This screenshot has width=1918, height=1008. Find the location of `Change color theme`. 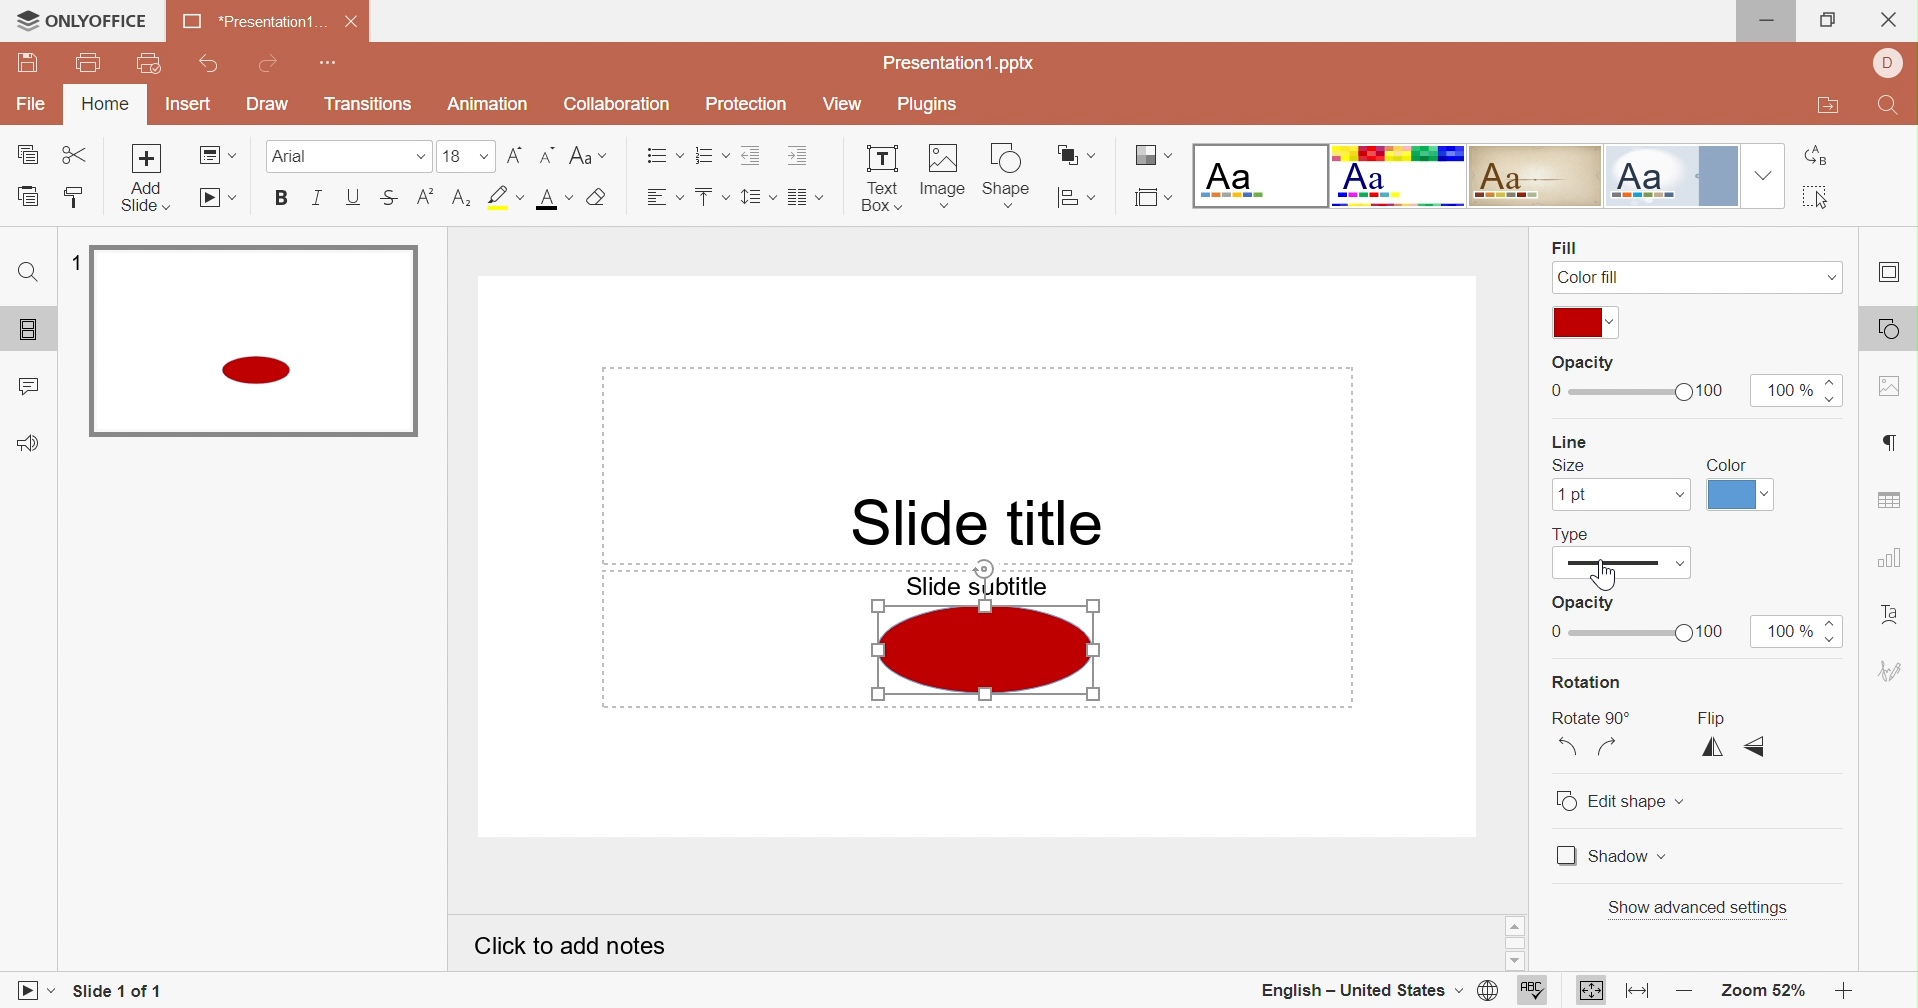

Change color theme is located at coordinates (1151, 155).